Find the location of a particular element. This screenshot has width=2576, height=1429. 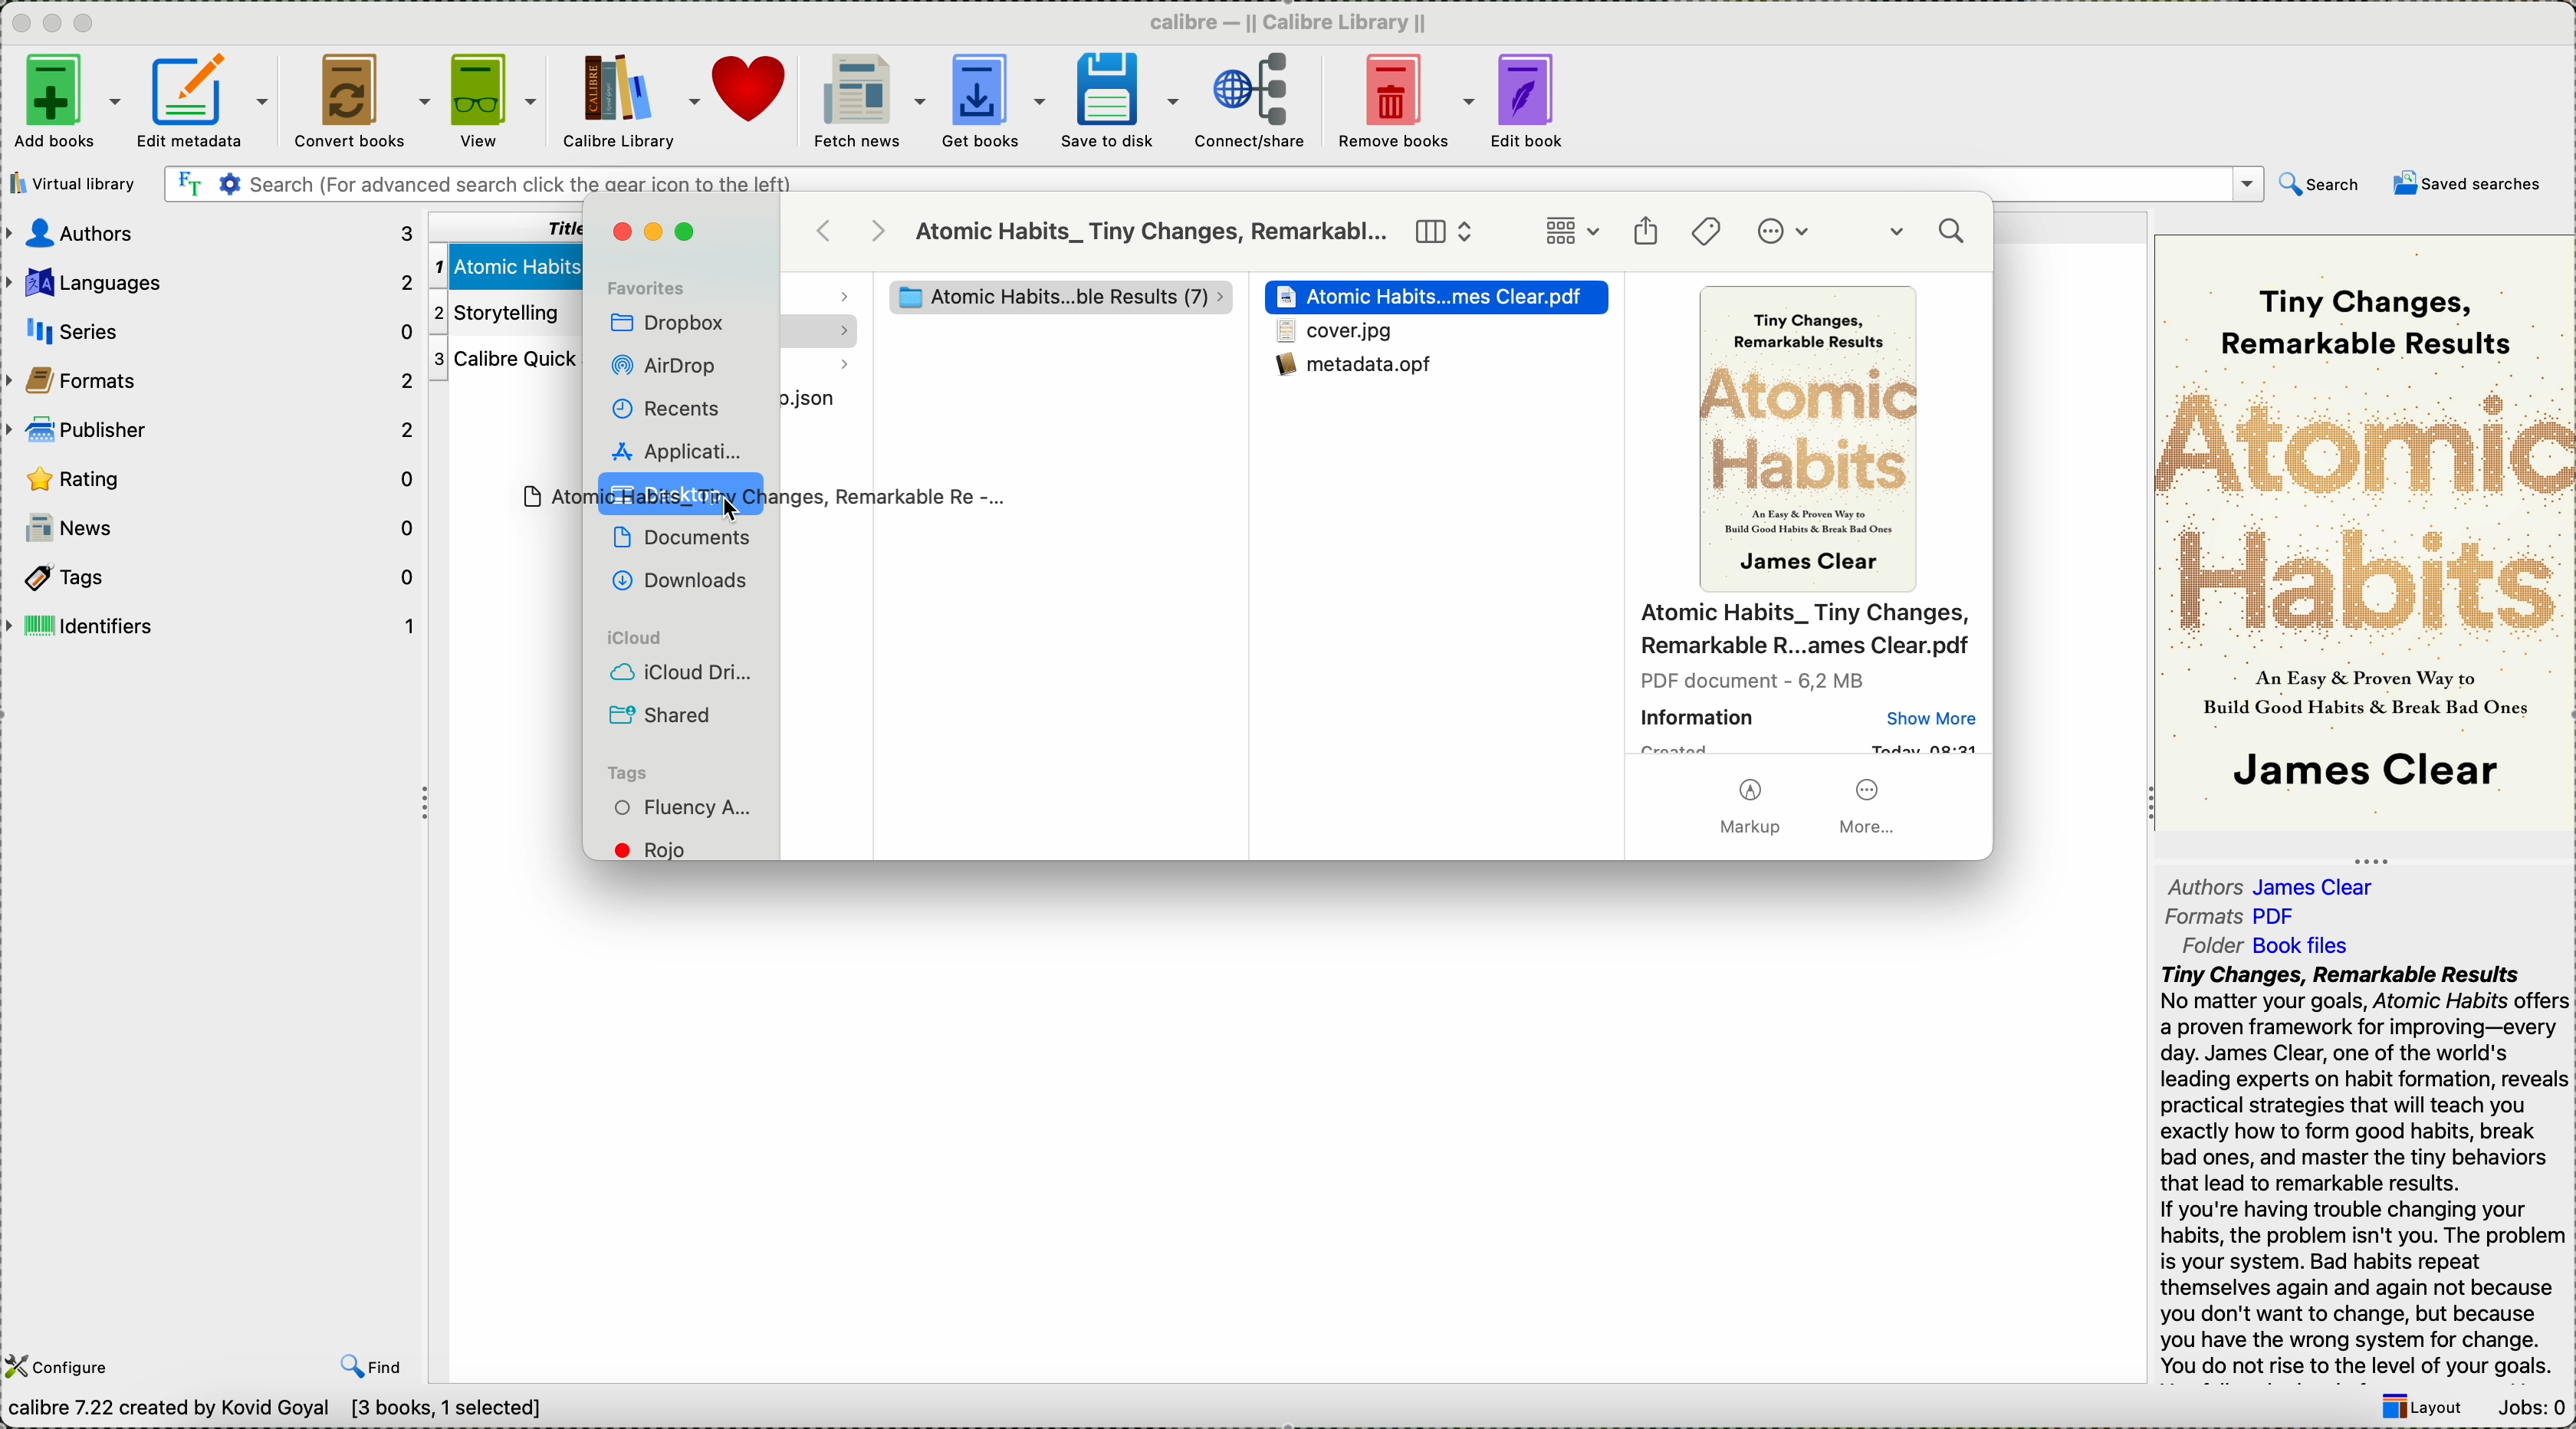

search bar is located at coordinates (1211, 185).